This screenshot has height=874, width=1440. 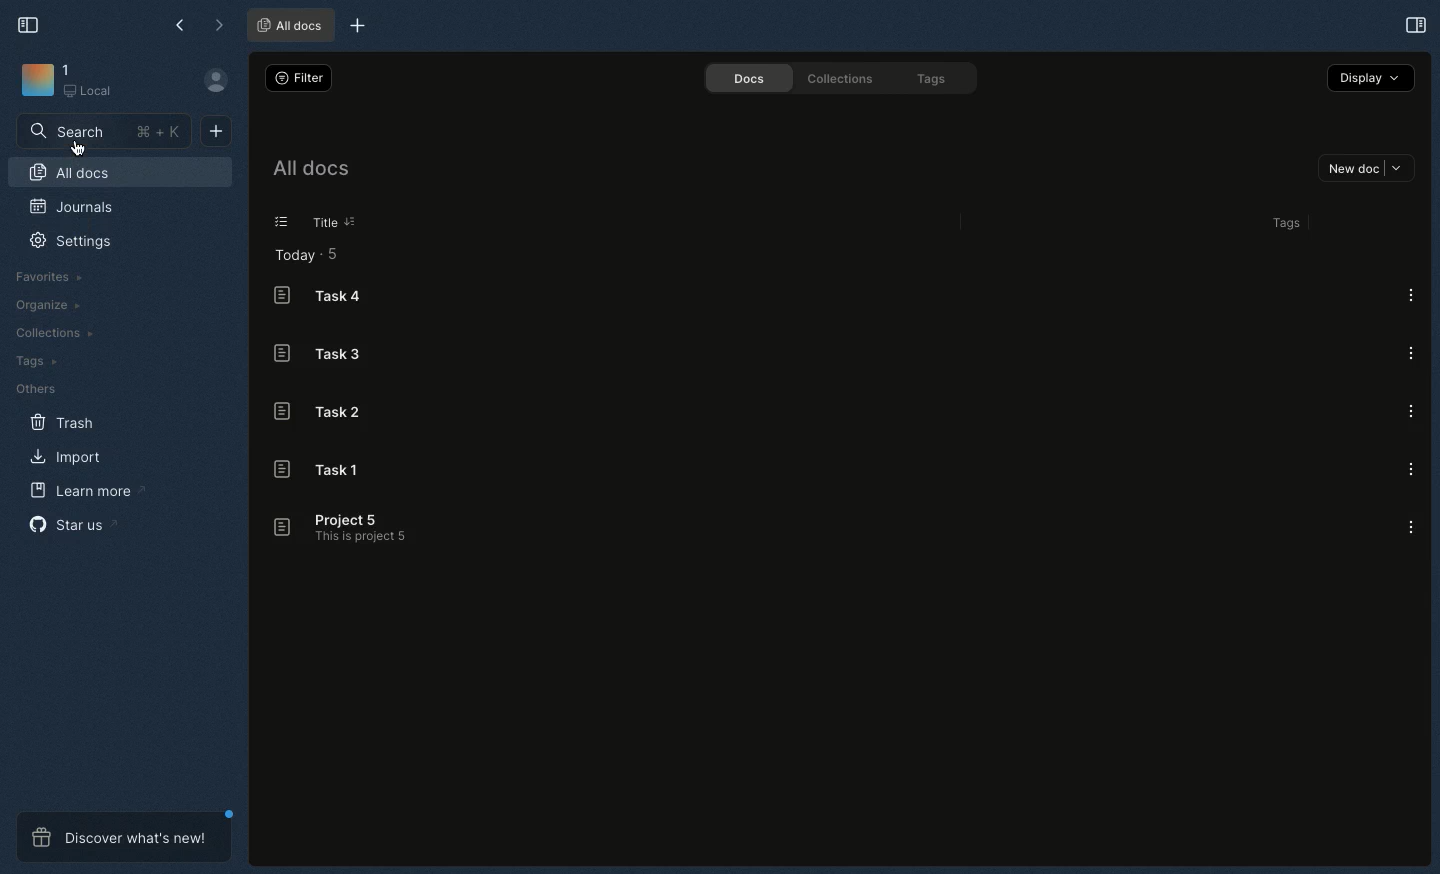 I want to click on All docs, so click(x=320, y=171).